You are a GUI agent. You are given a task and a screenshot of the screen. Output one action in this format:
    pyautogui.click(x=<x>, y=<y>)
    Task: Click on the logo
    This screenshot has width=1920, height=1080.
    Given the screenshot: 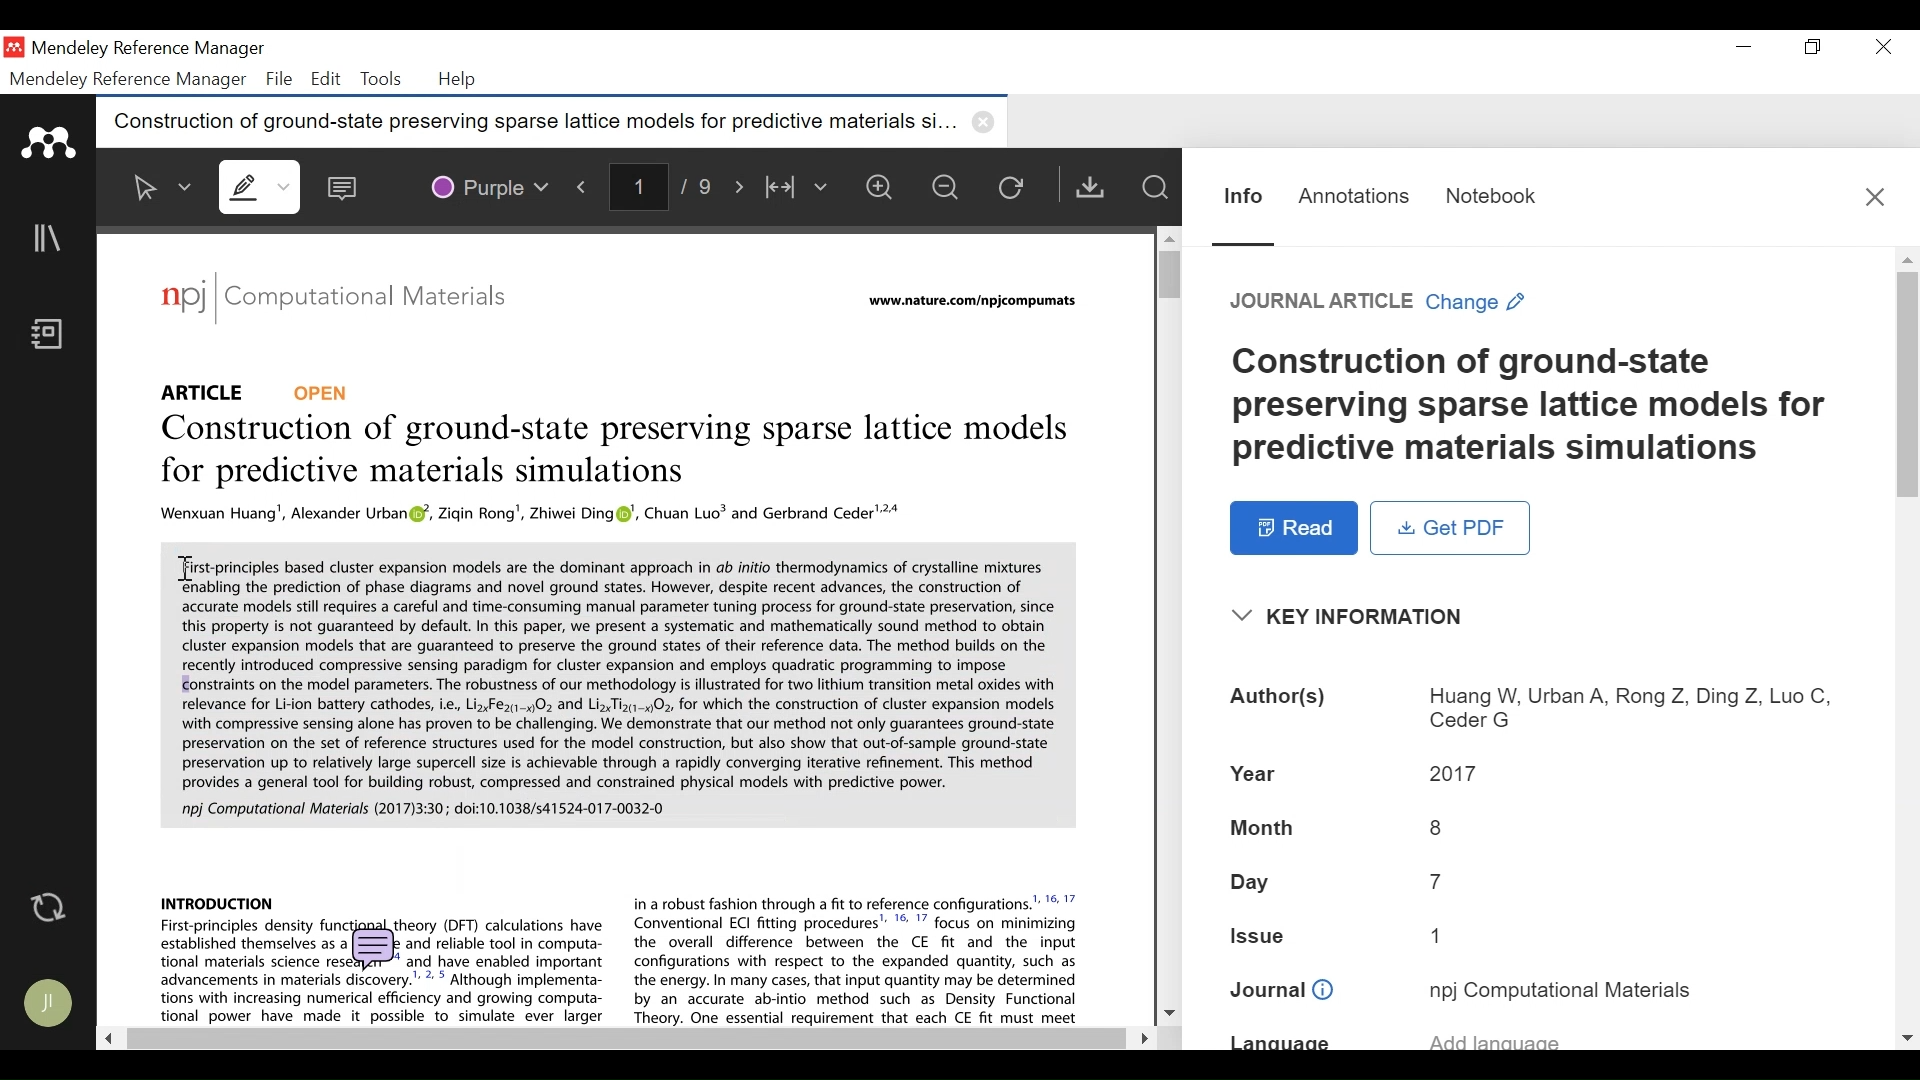 What is the action you would take?
    pyautogui.click(x=183, y=296)
    